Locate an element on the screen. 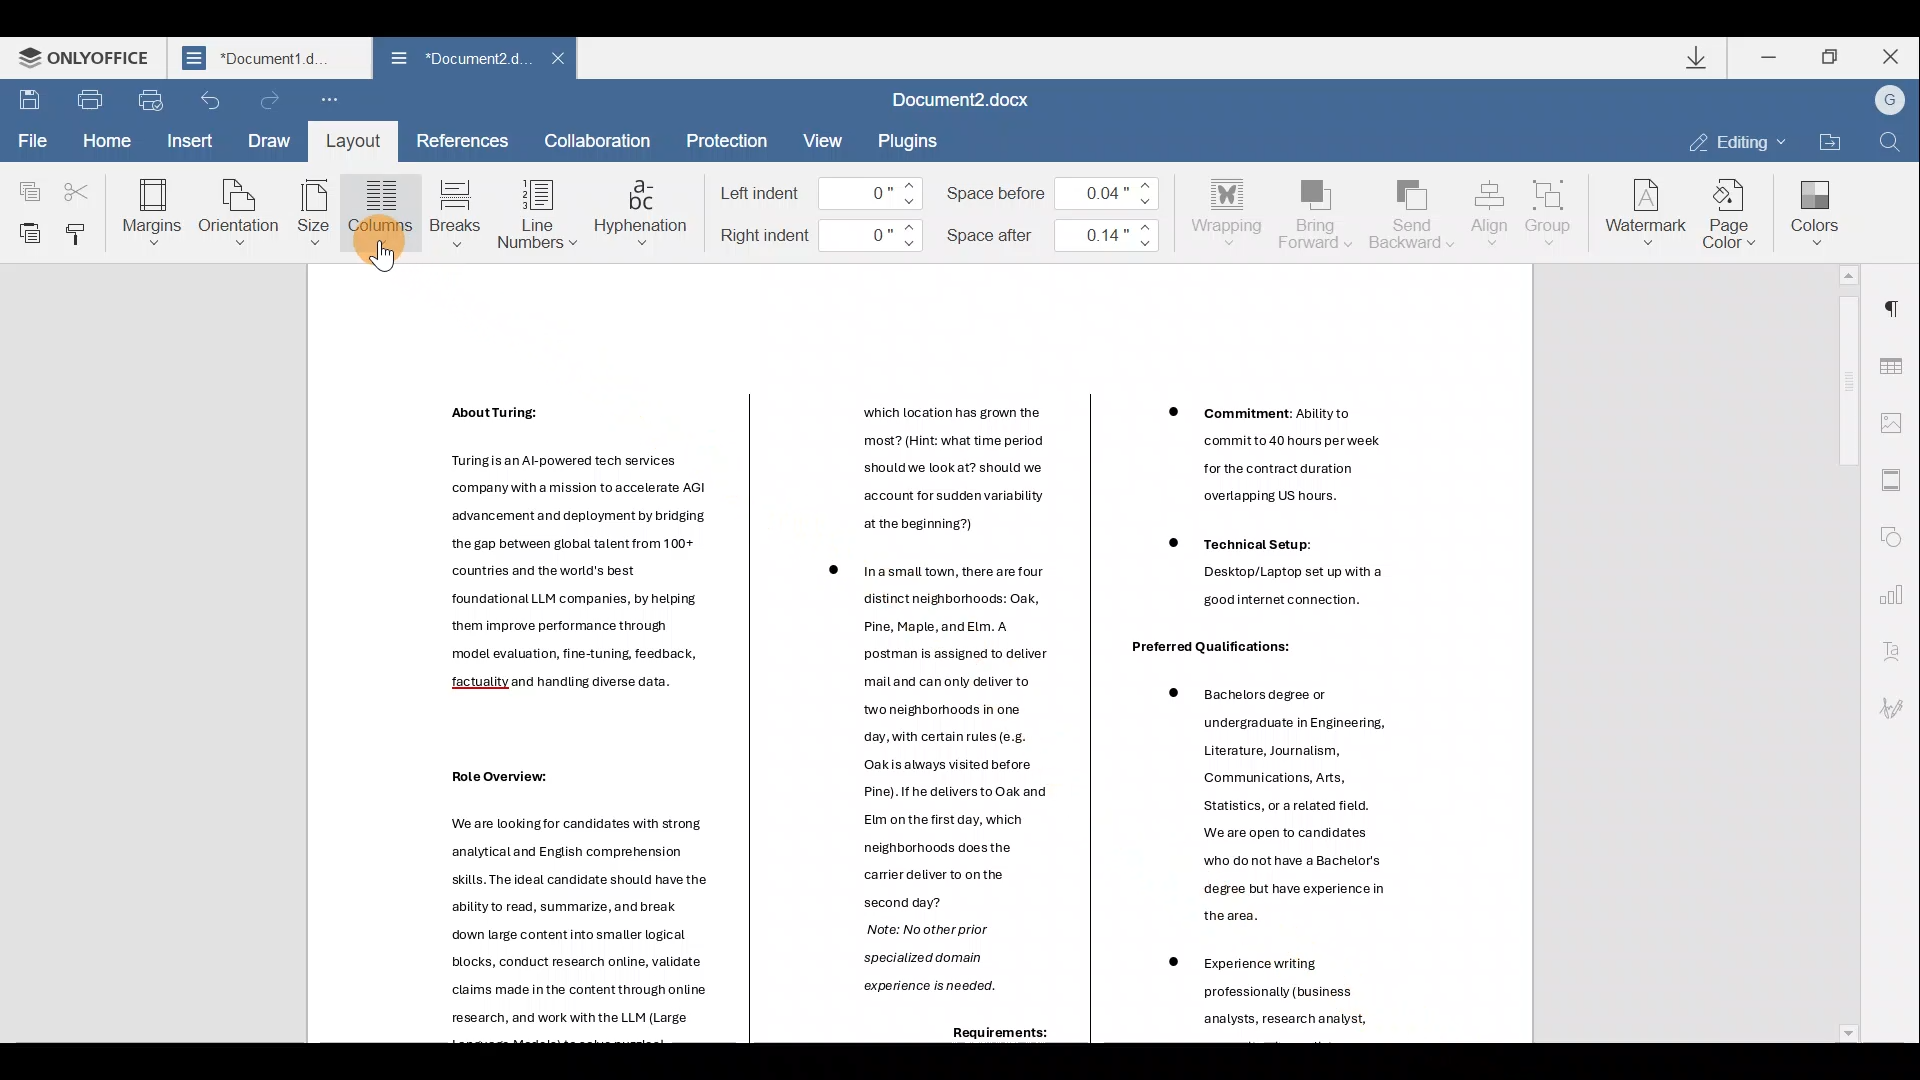   is located at coordinates (914, 973).